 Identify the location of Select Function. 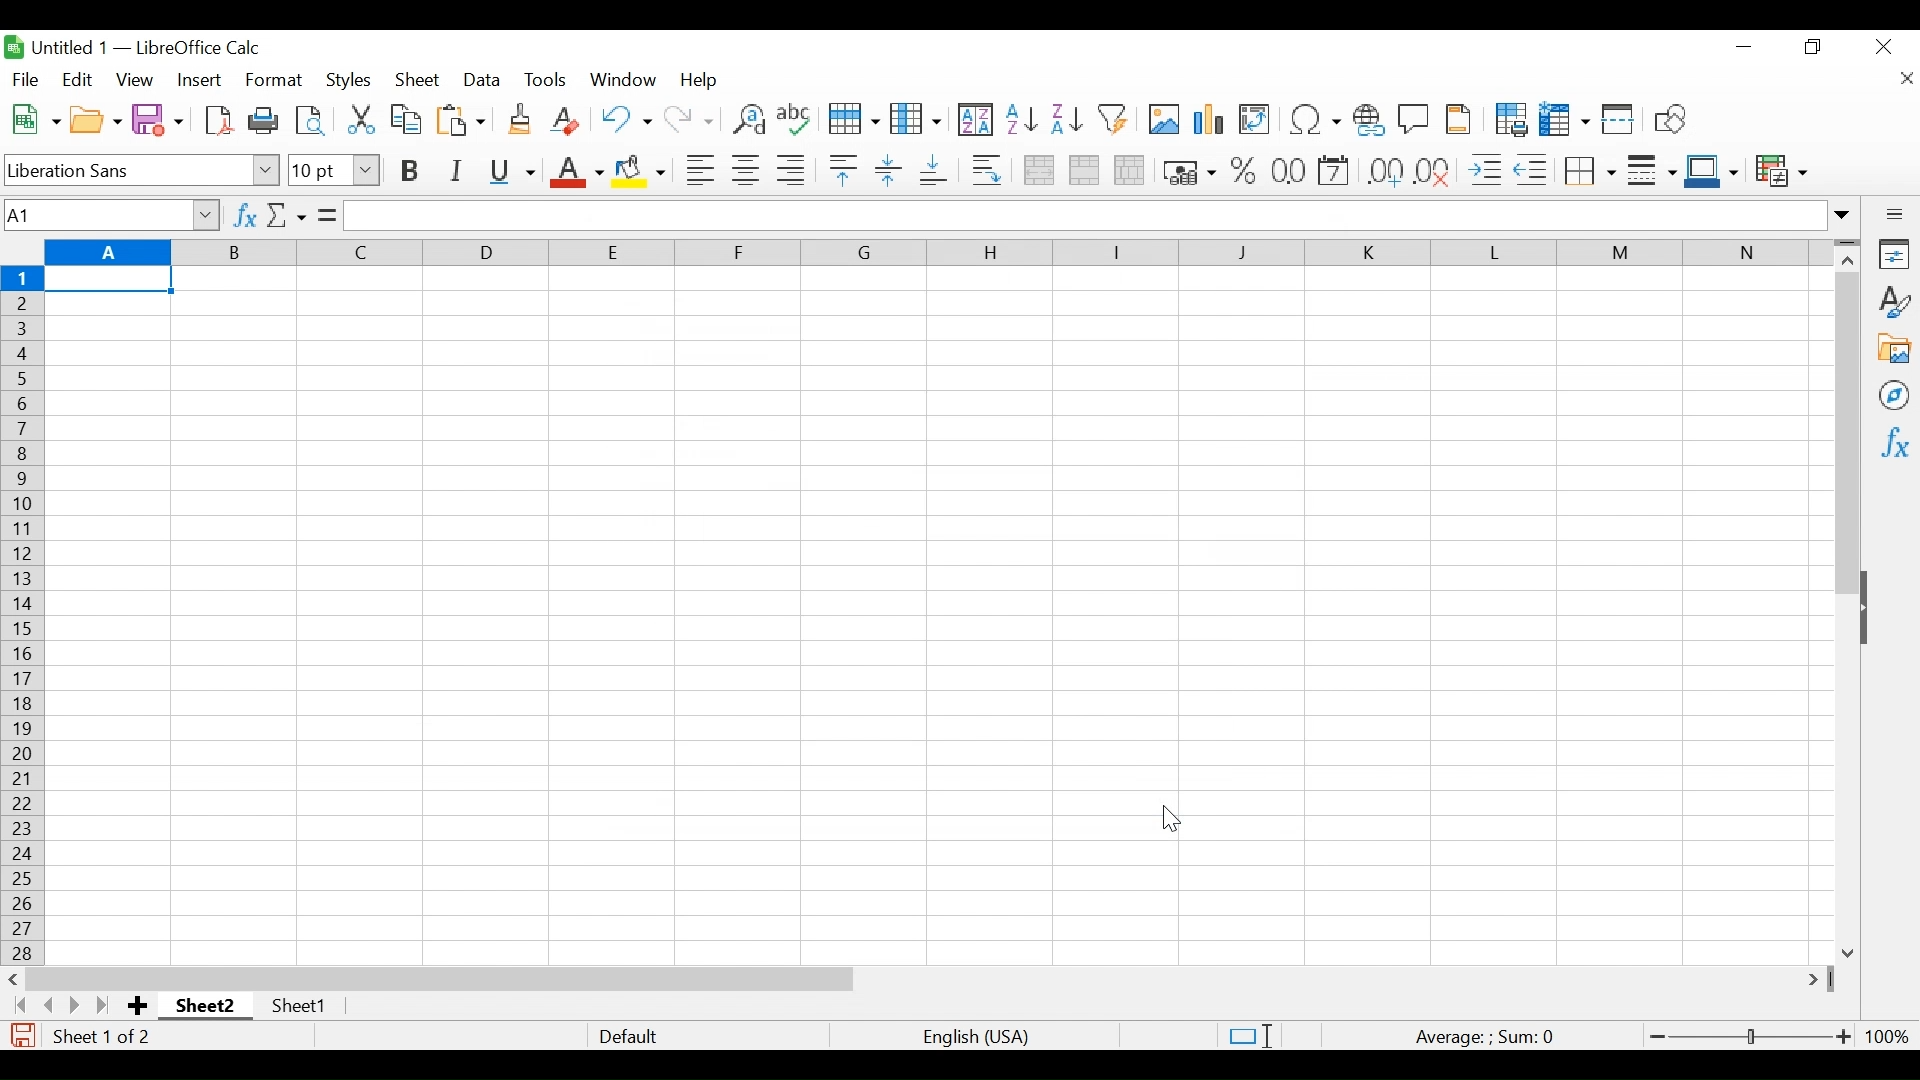
(286, 215).